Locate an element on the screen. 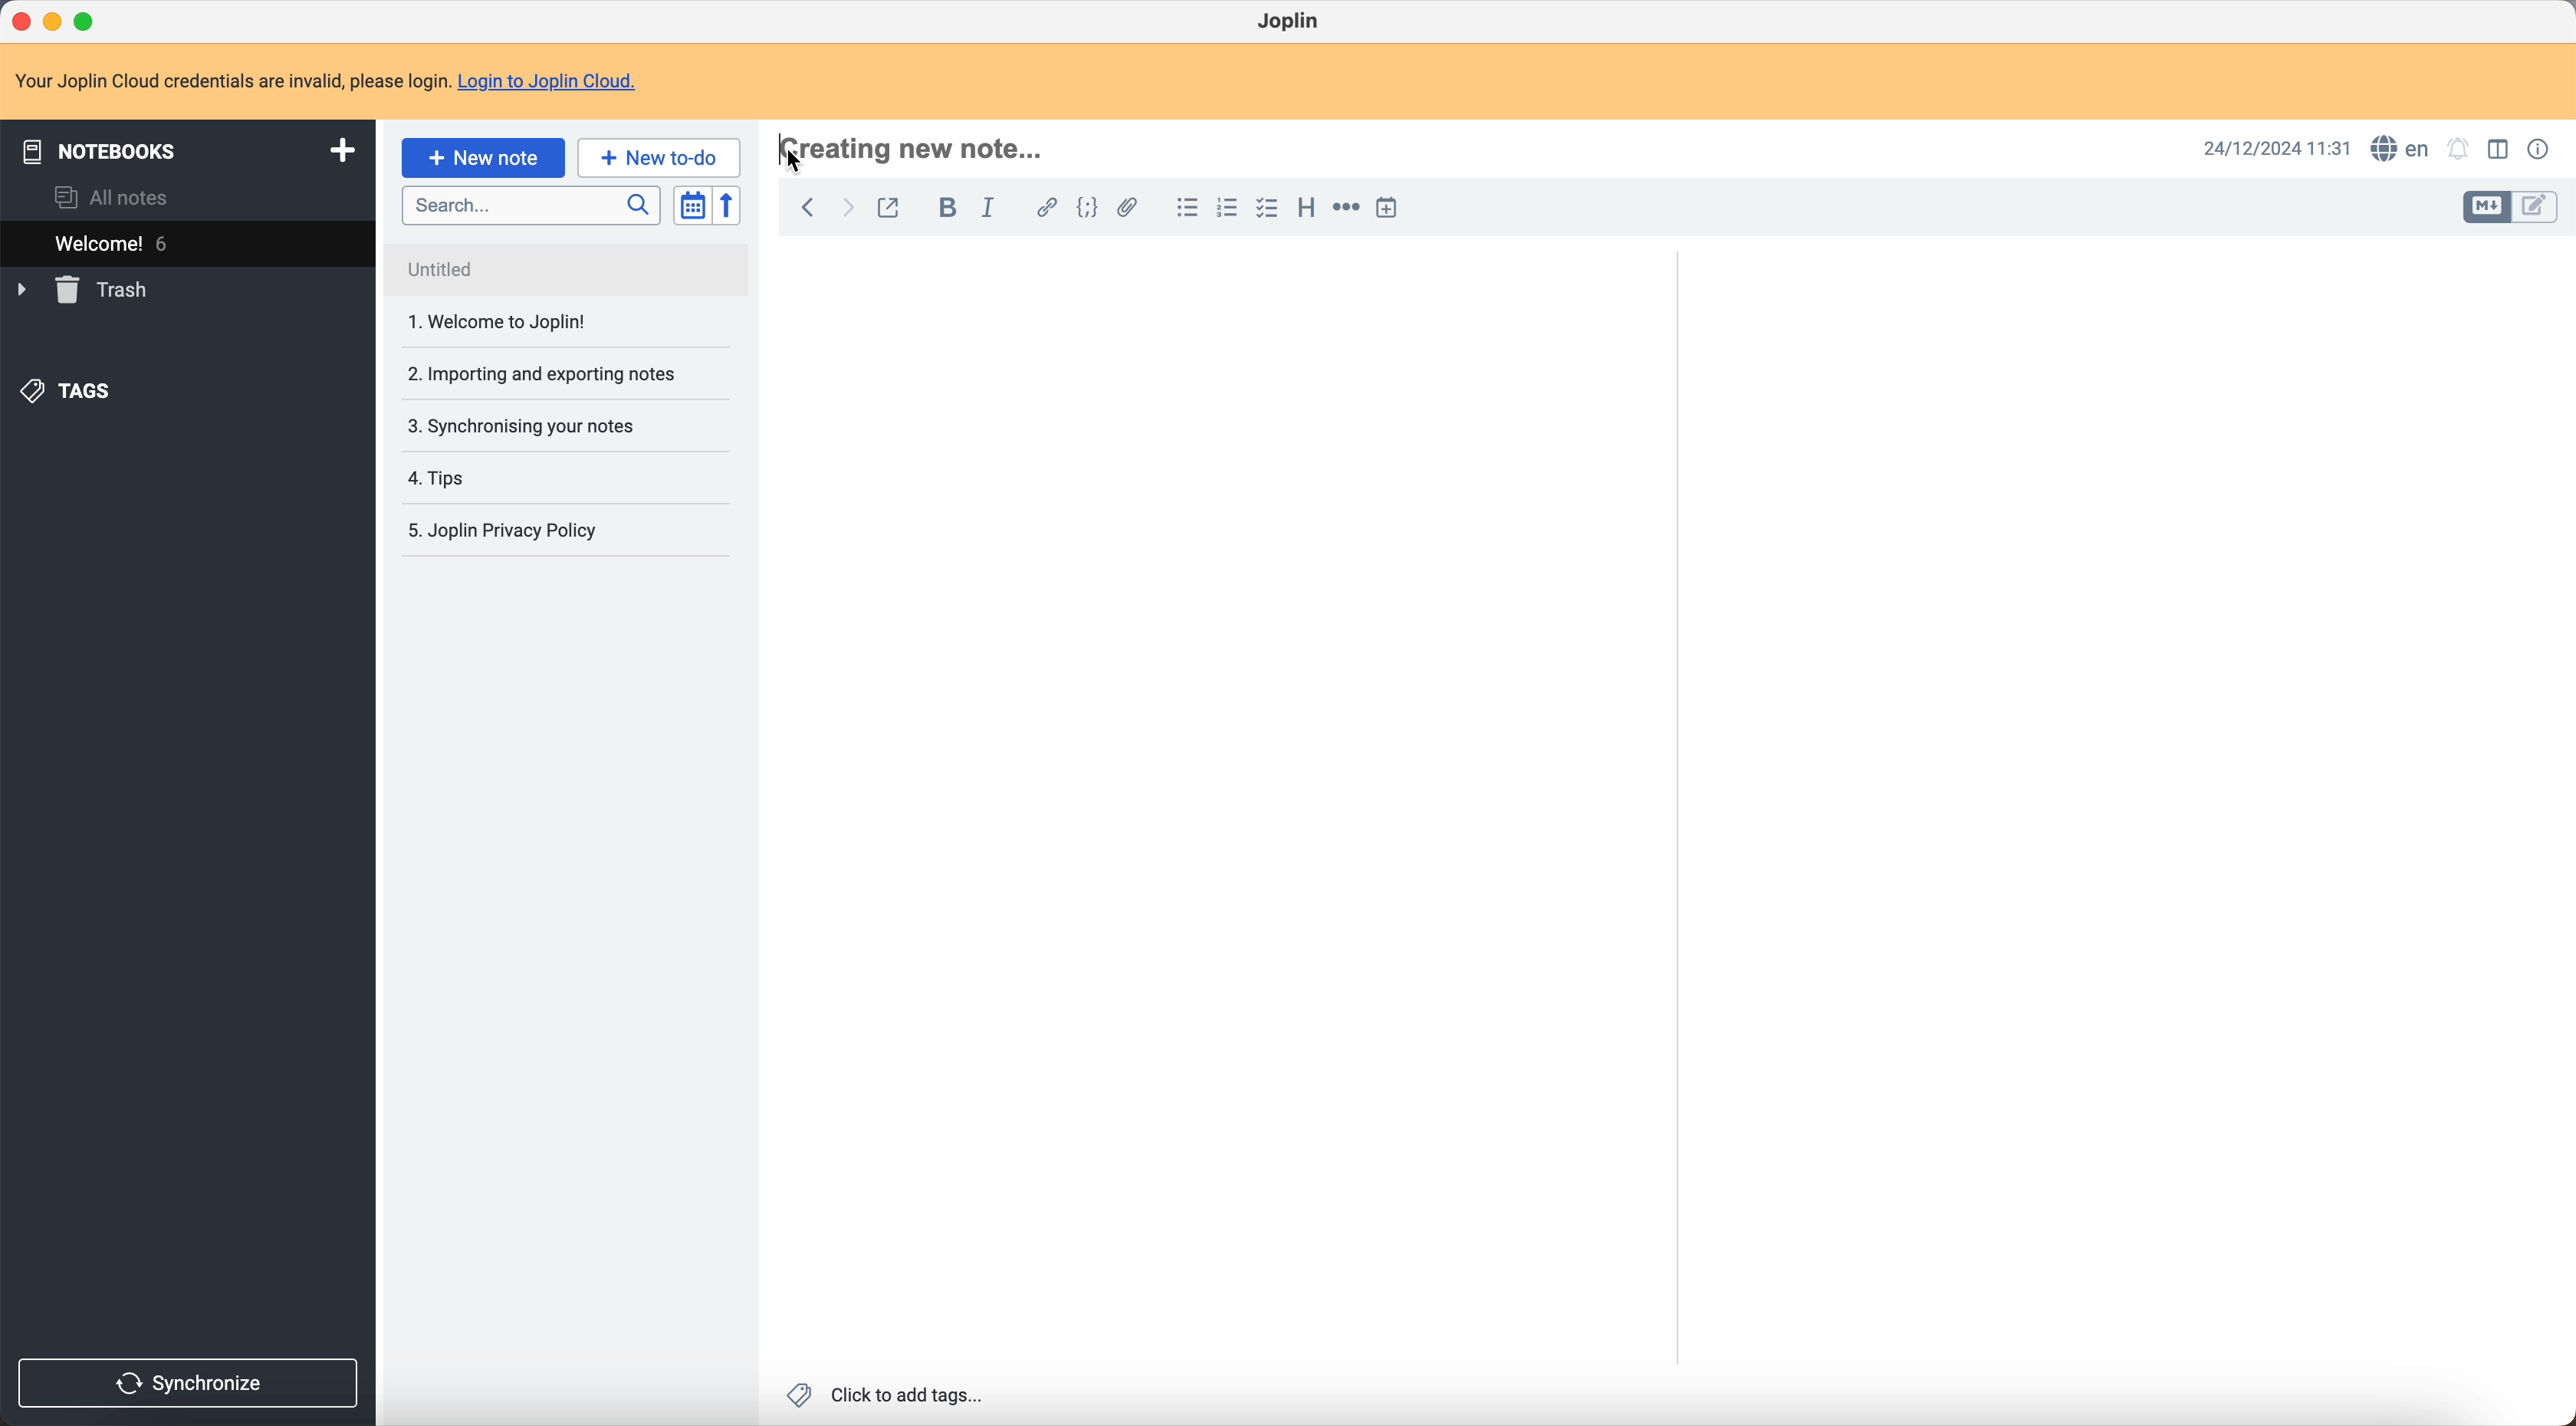  toggle edit layout is located at coordinates (2489, 208).